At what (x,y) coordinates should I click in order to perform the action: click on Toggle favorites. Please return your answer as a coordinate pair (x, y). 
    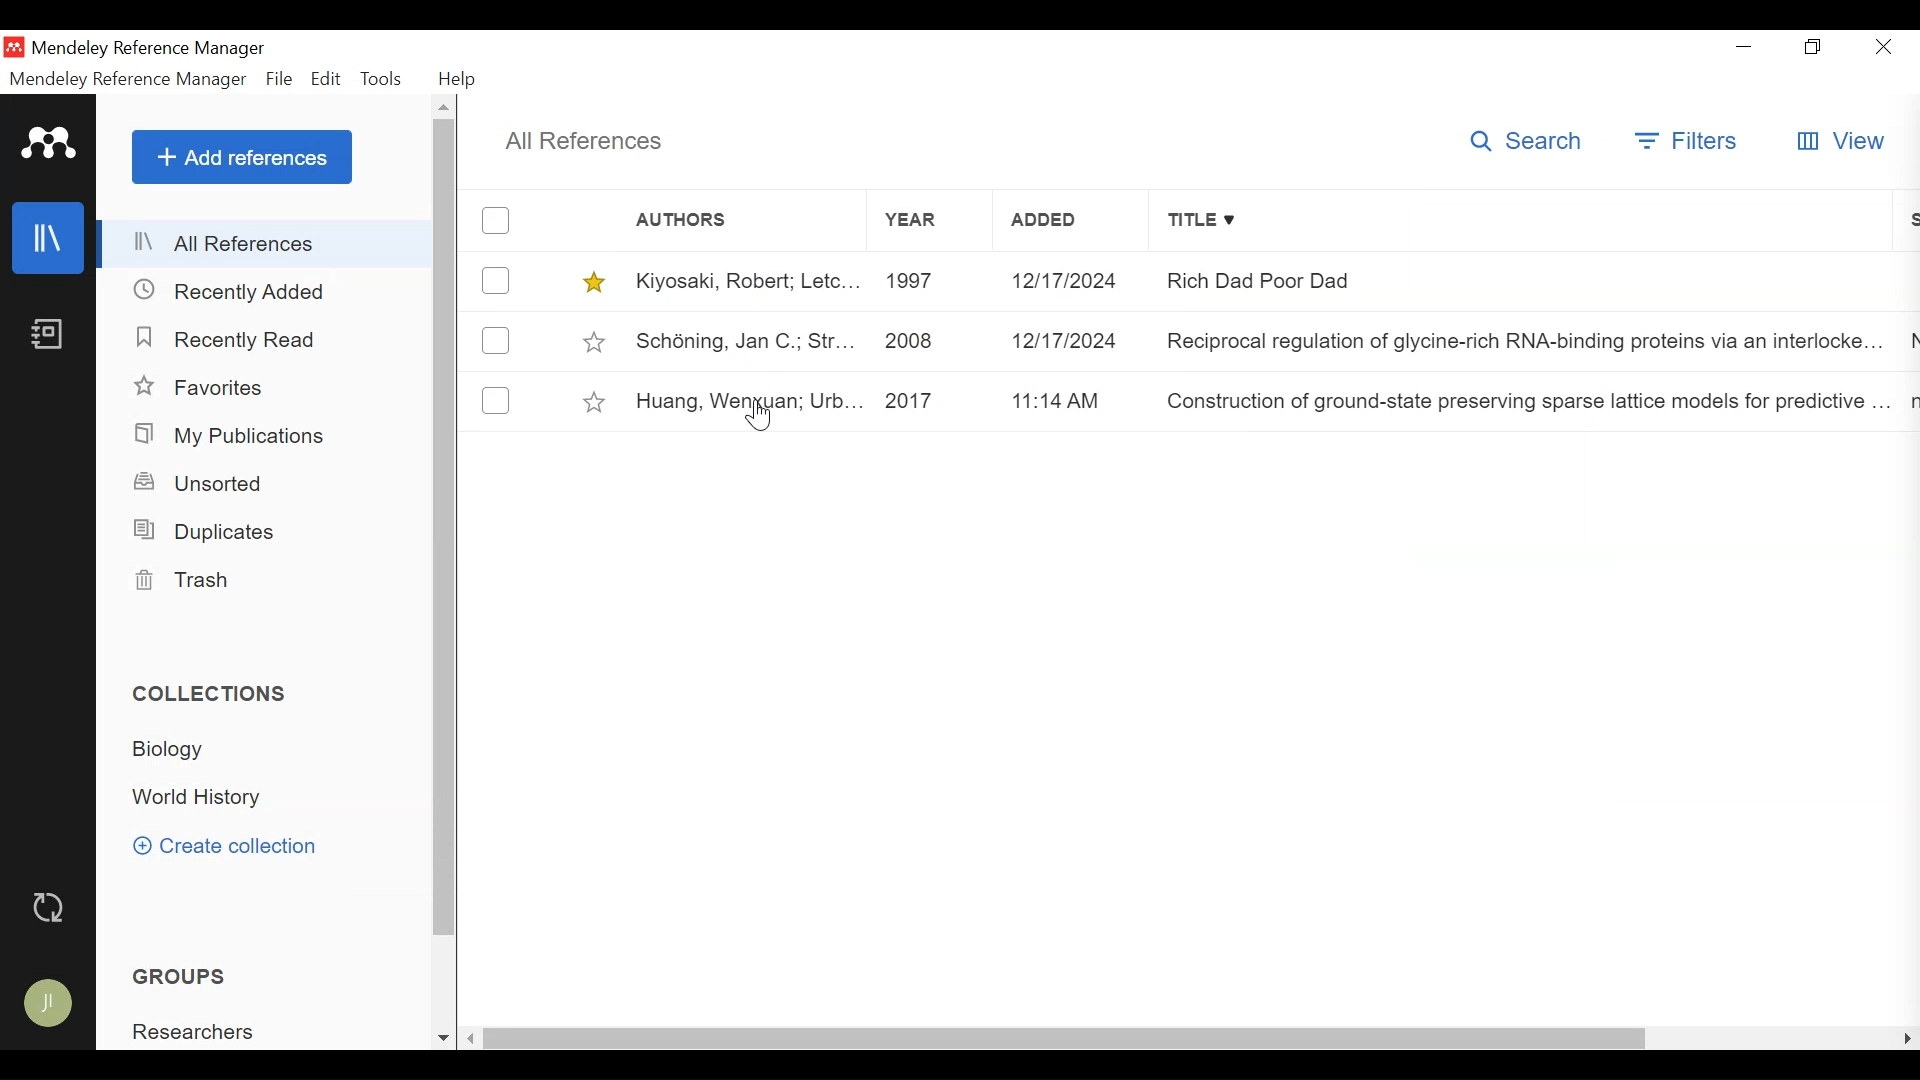
    Looking at the image, I should click on (592, 280).